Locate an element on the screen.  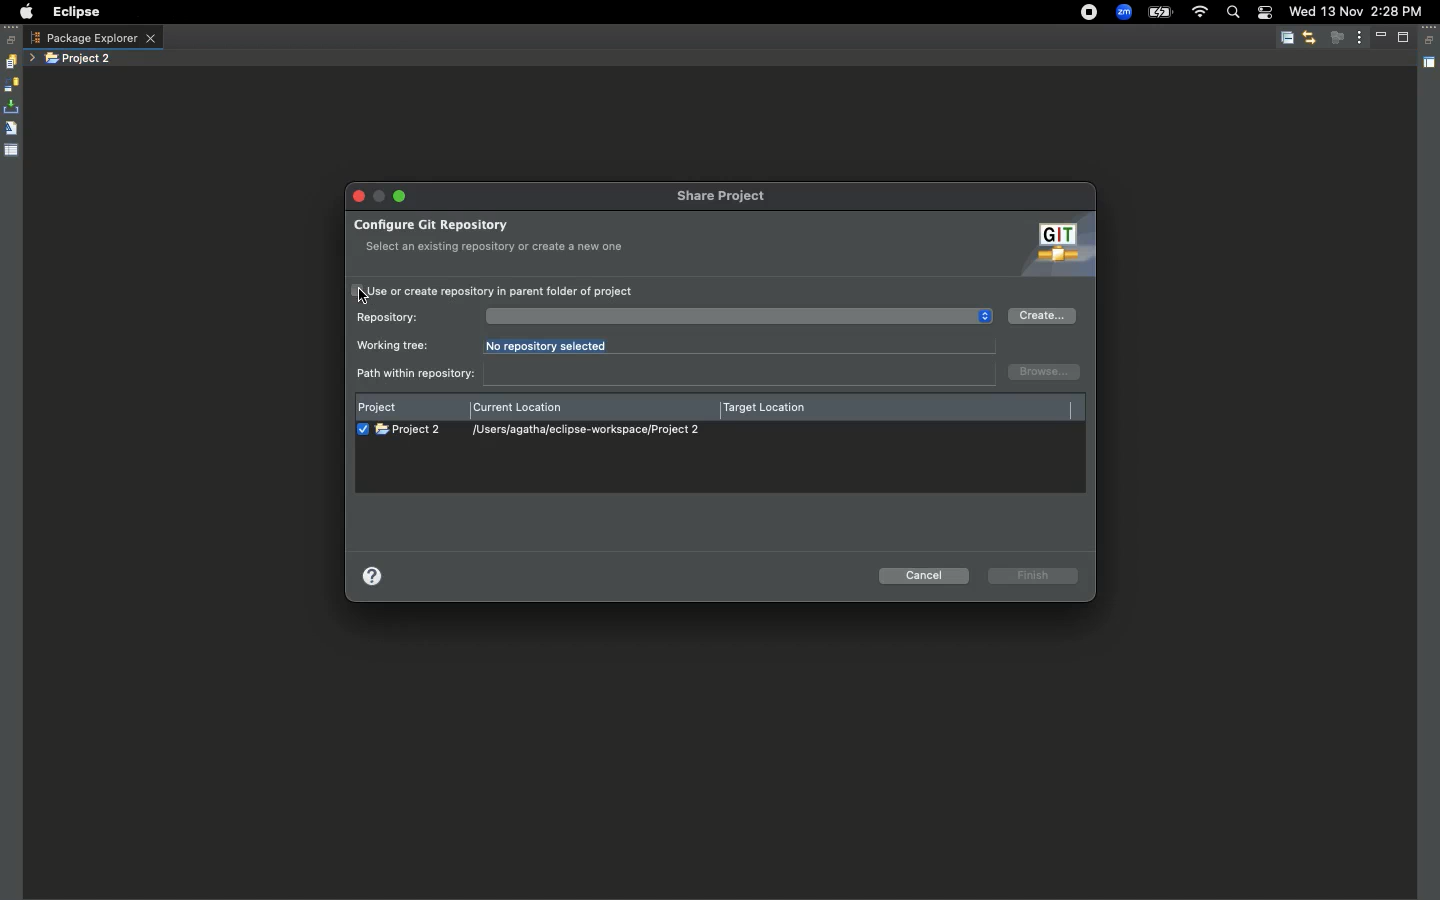
Wed 13 Nov 2:28 PM is located at coordinates (1355, 10).